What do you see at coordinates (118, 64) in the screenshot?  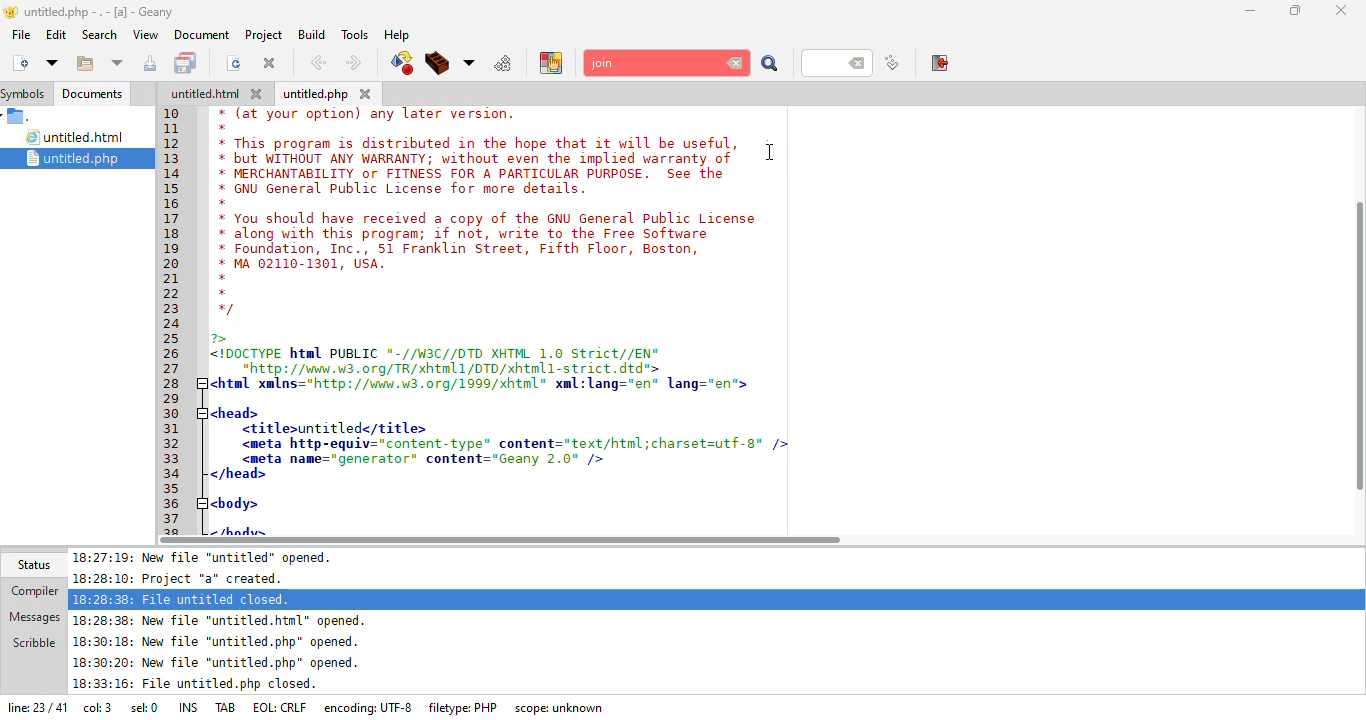 I see `recent` at bounding box center [118, 64].